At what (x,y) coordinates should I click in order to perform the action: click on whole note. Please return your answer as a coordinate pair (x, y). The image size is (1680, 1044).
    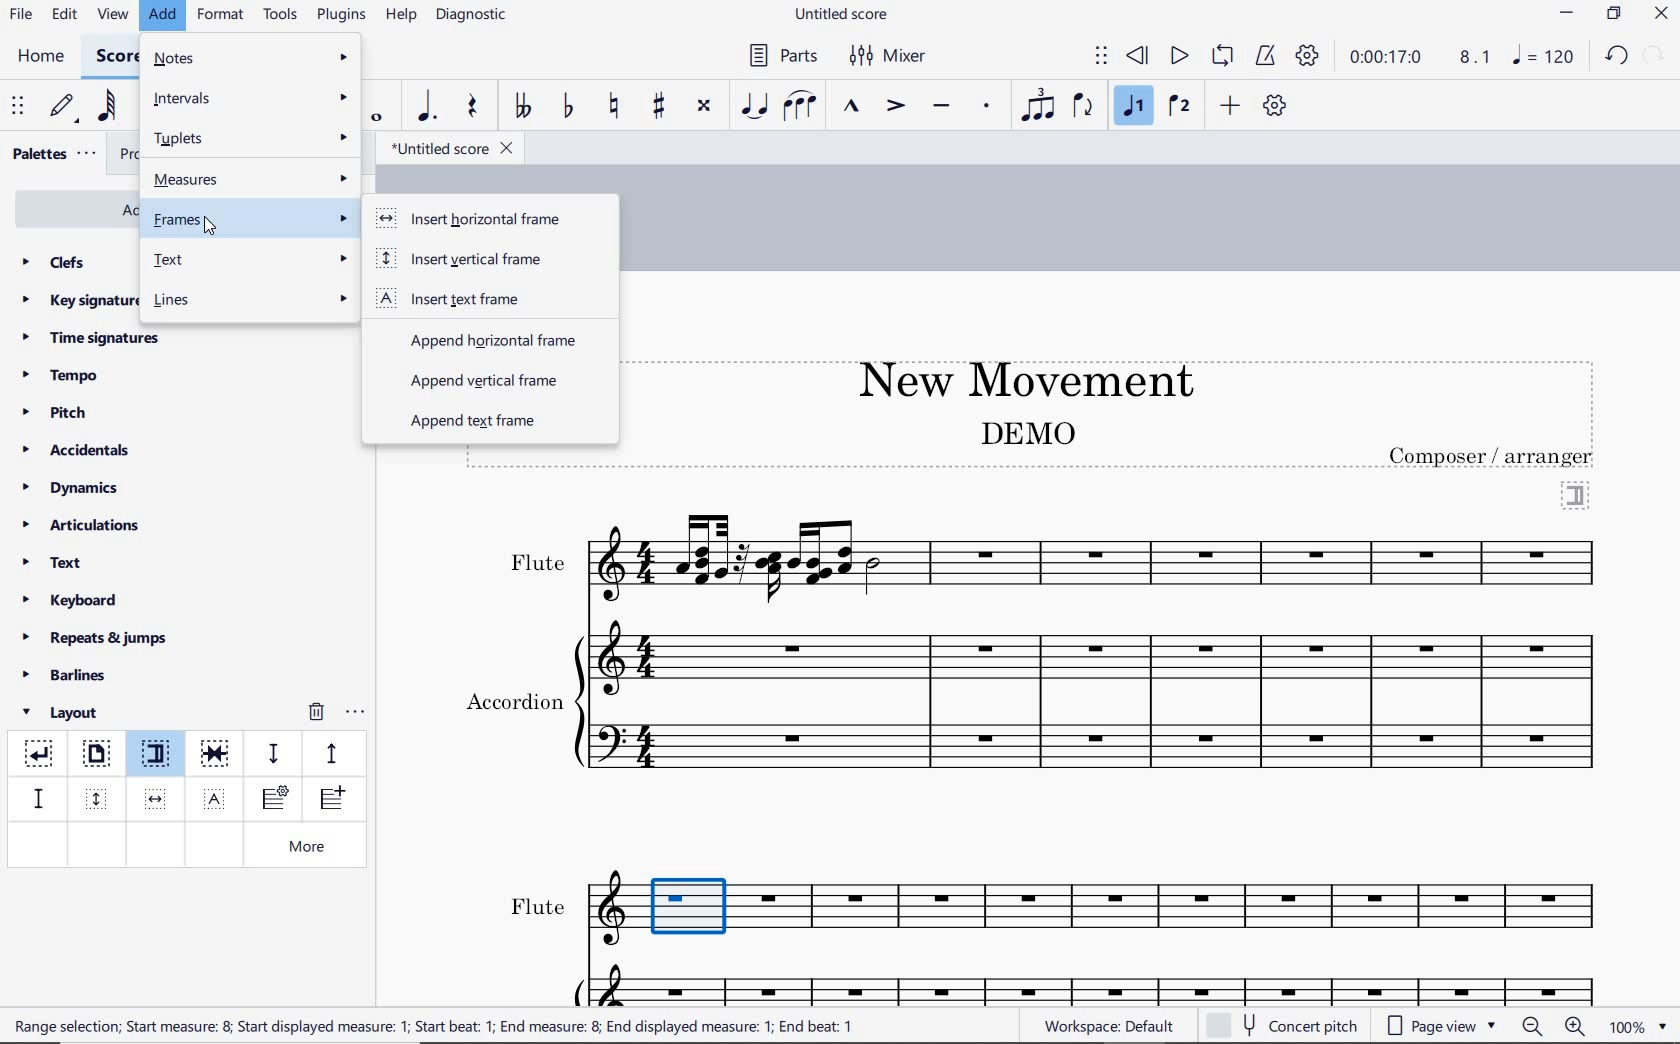
    Looking at the image, I should click on (378, 117).